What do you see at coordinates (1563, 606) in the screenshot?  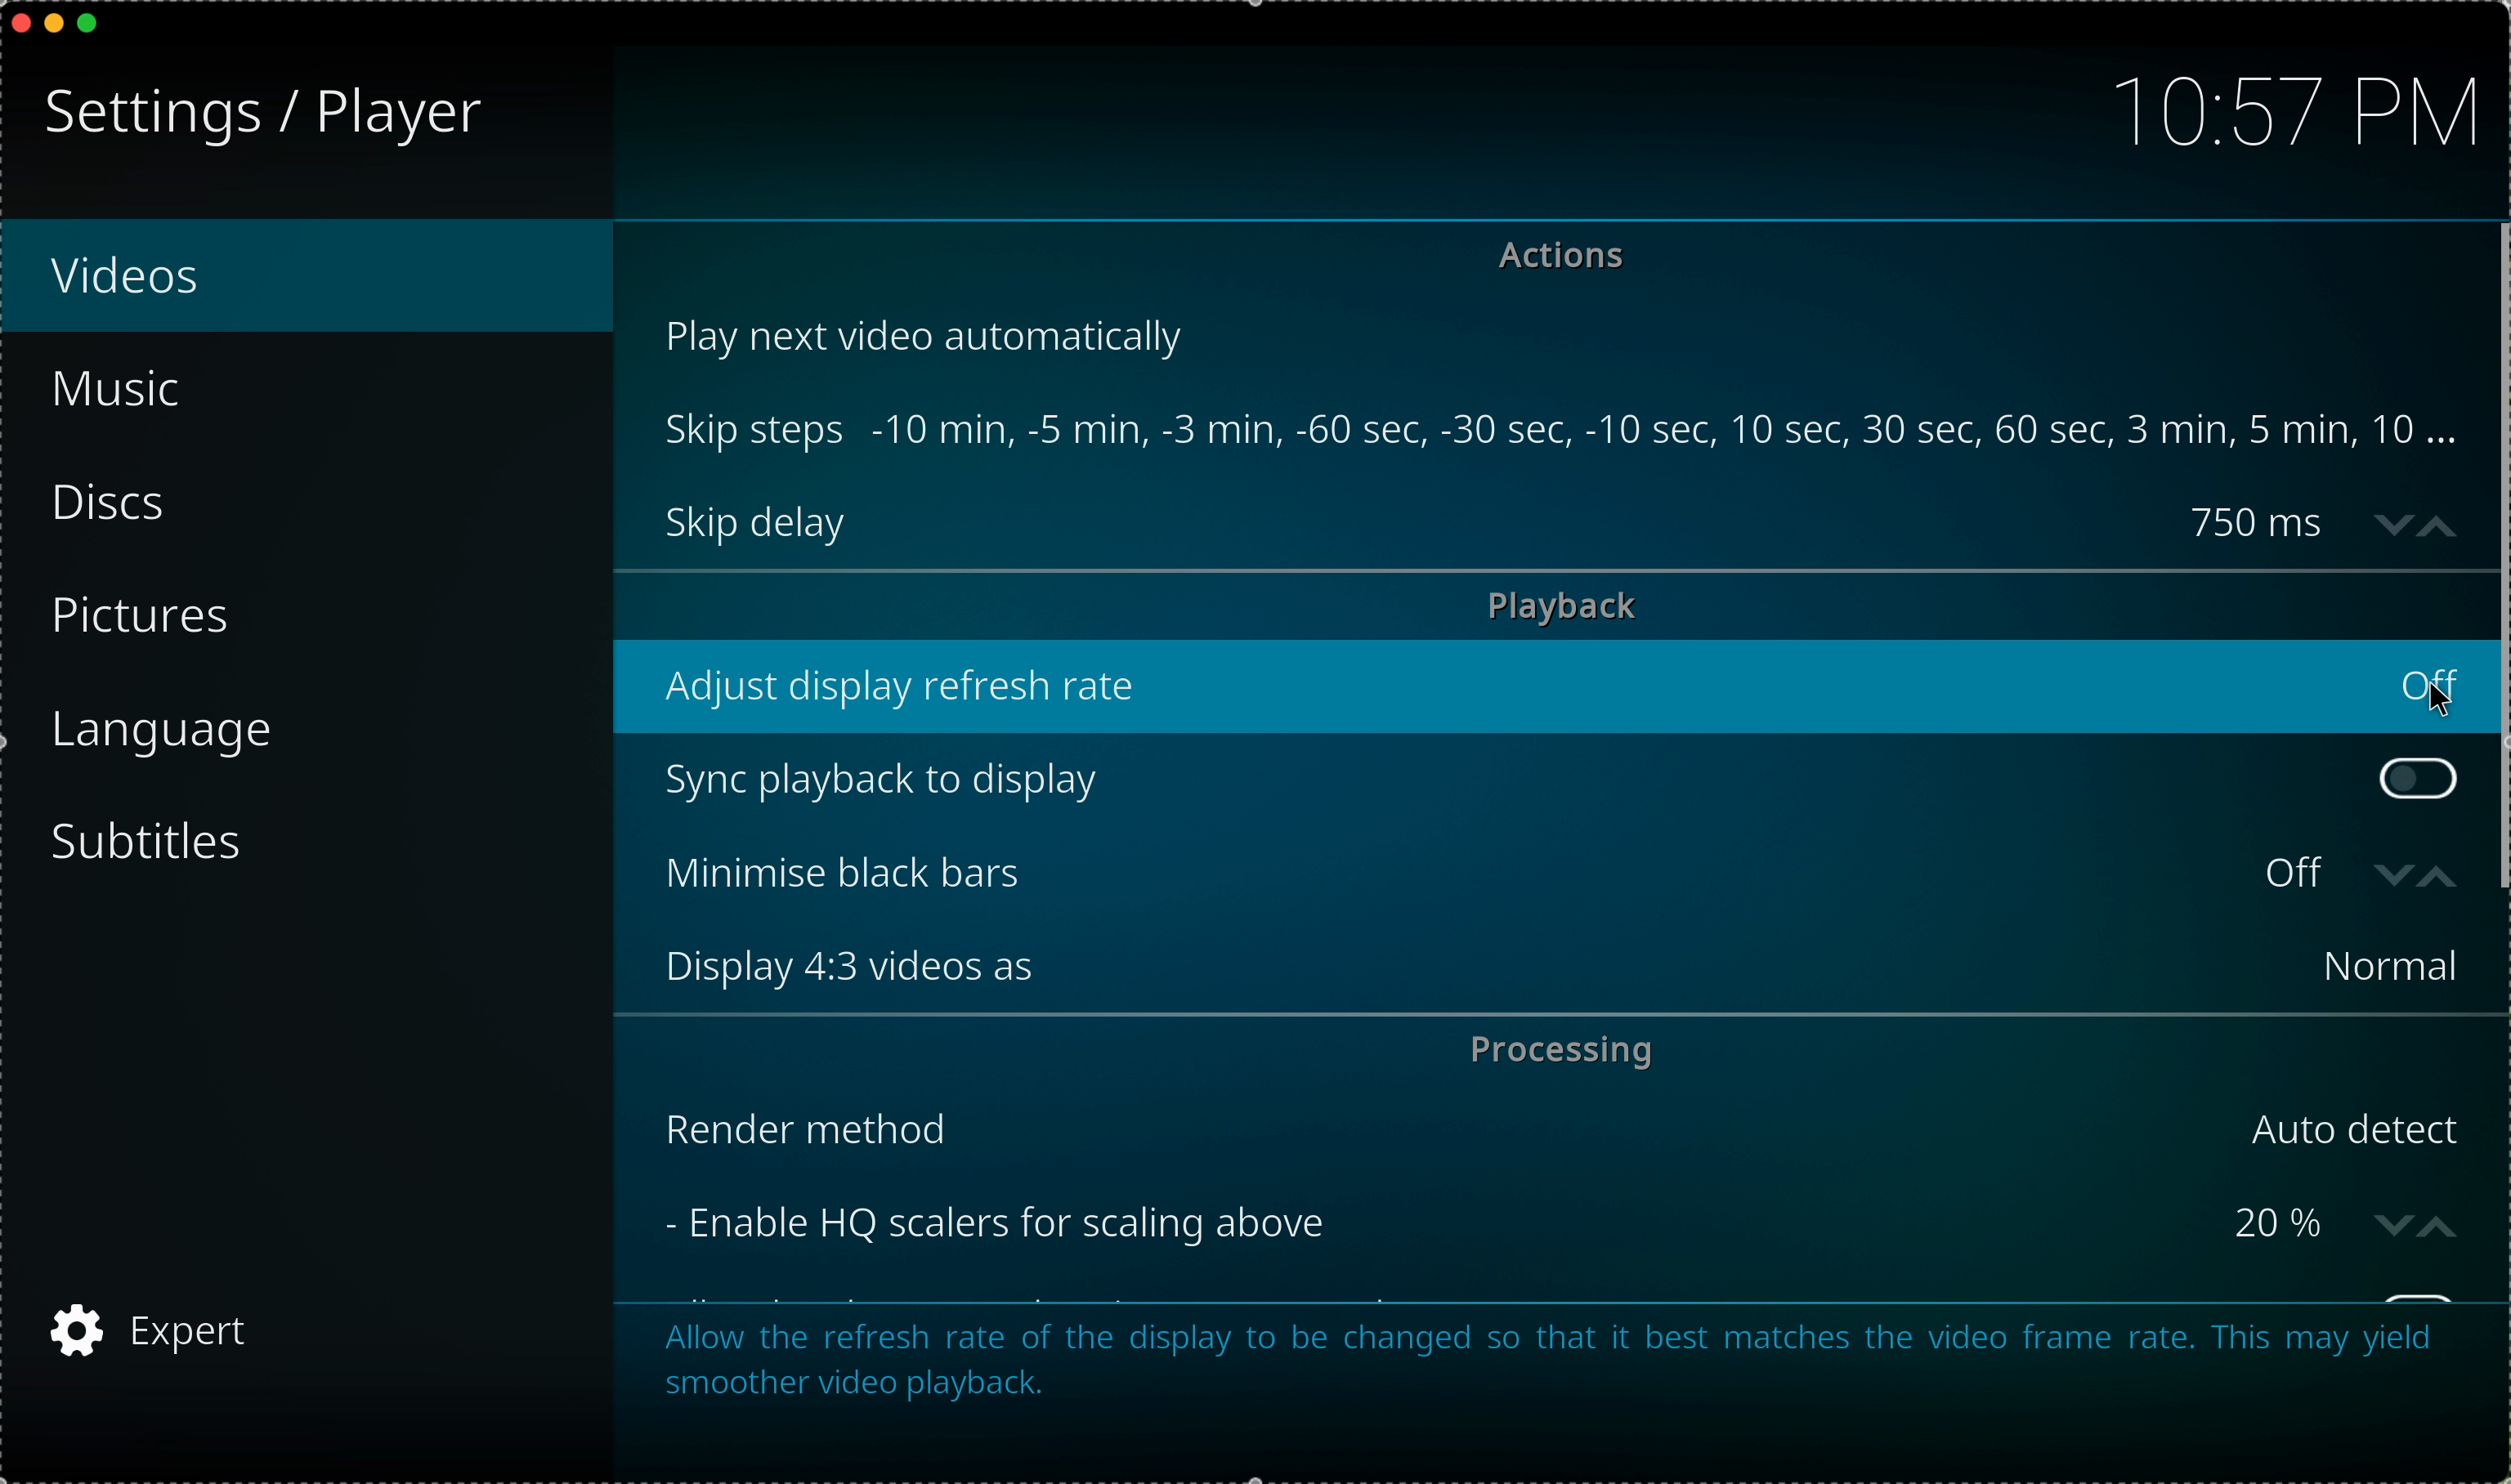 I see `playback` at bounding box center [1563, 606].